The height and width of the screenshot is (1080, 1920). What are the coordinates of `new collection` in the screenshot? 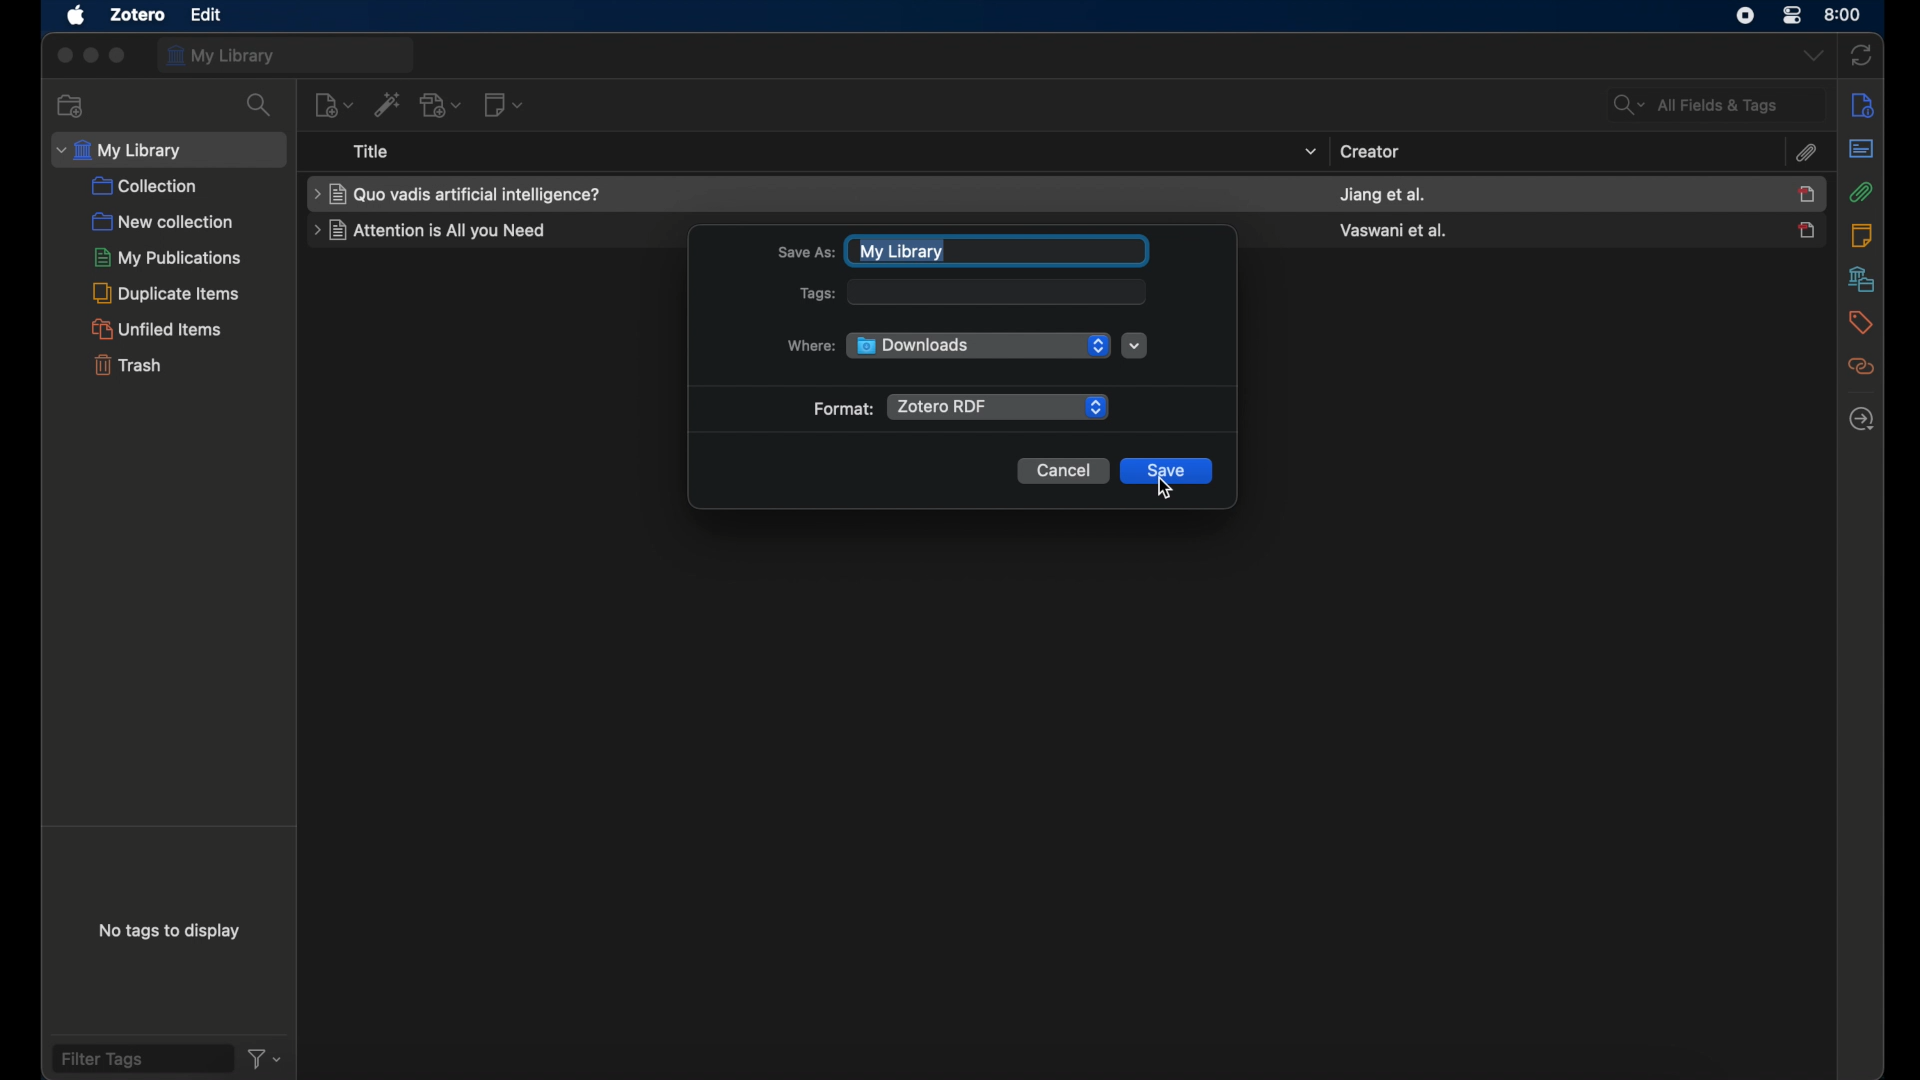 It's located at (72, 105).